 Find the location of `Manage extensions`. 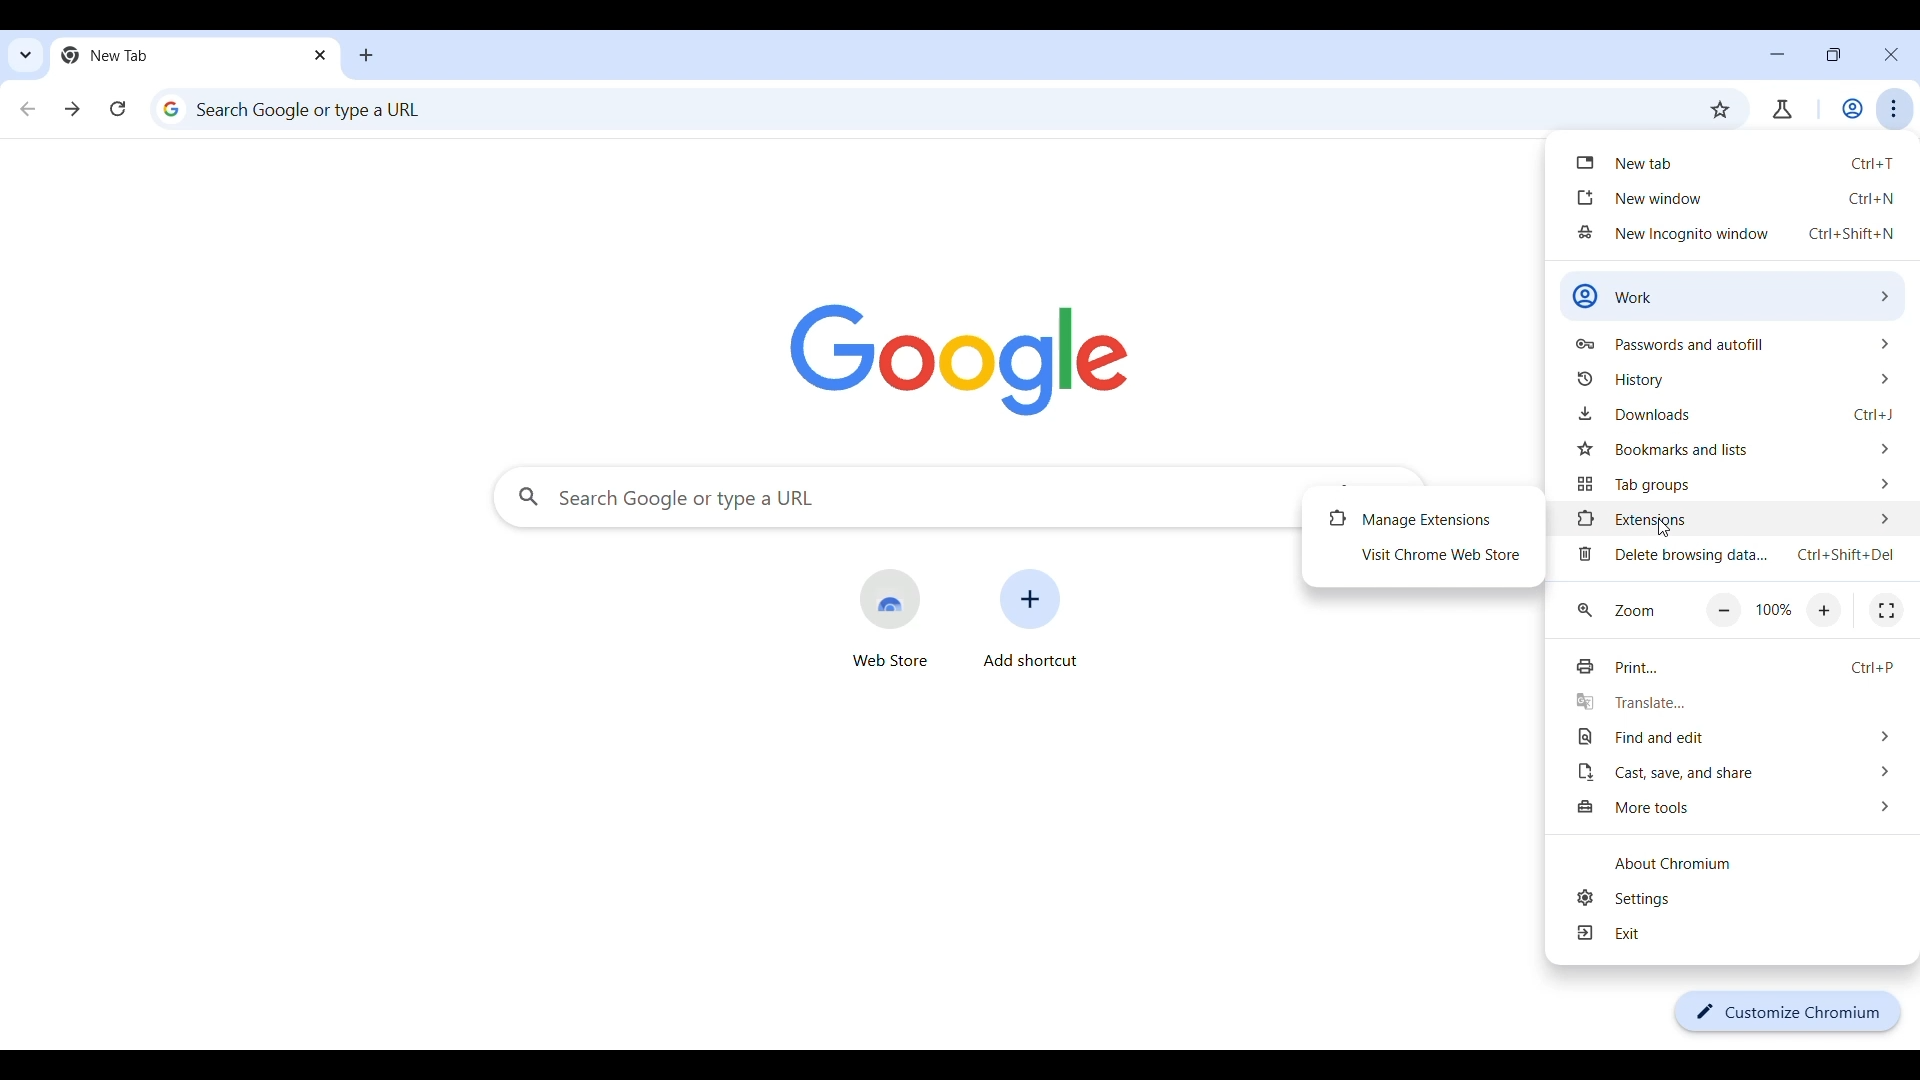

Manage extensions is located at coordinates (1423, 519).